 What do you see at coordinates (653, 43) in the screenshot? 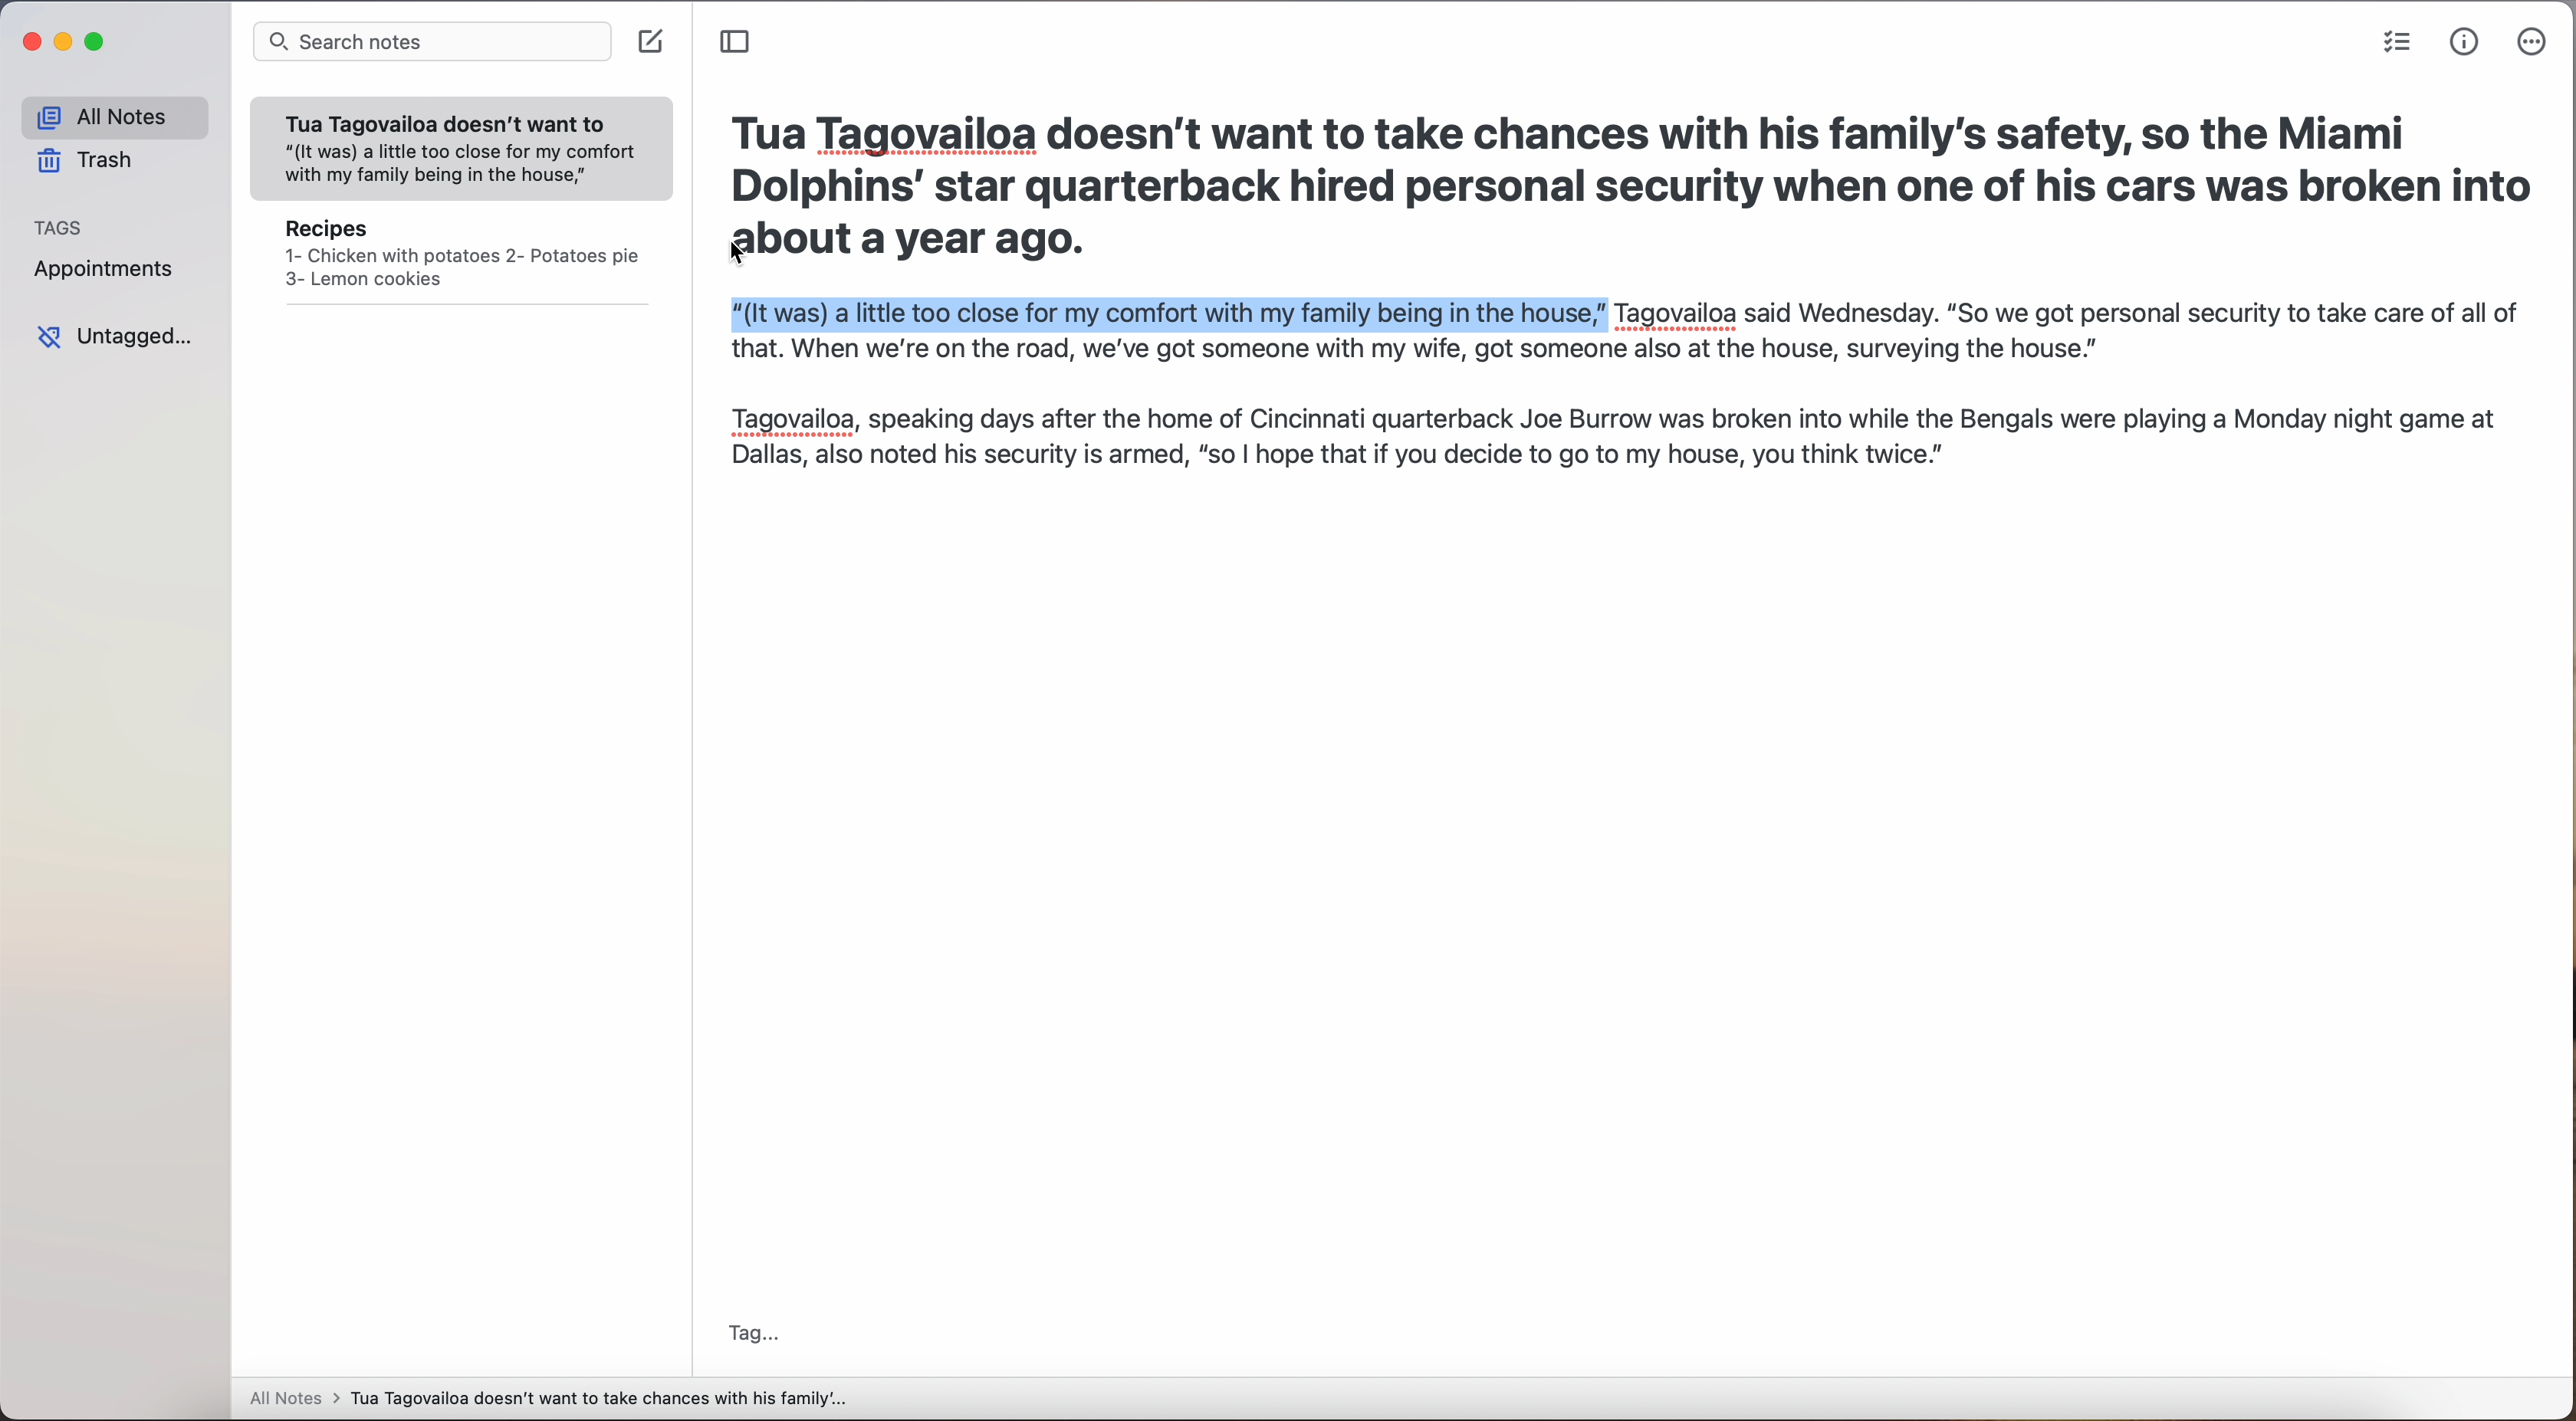
I see `create note` at bounding box center [653, 43].